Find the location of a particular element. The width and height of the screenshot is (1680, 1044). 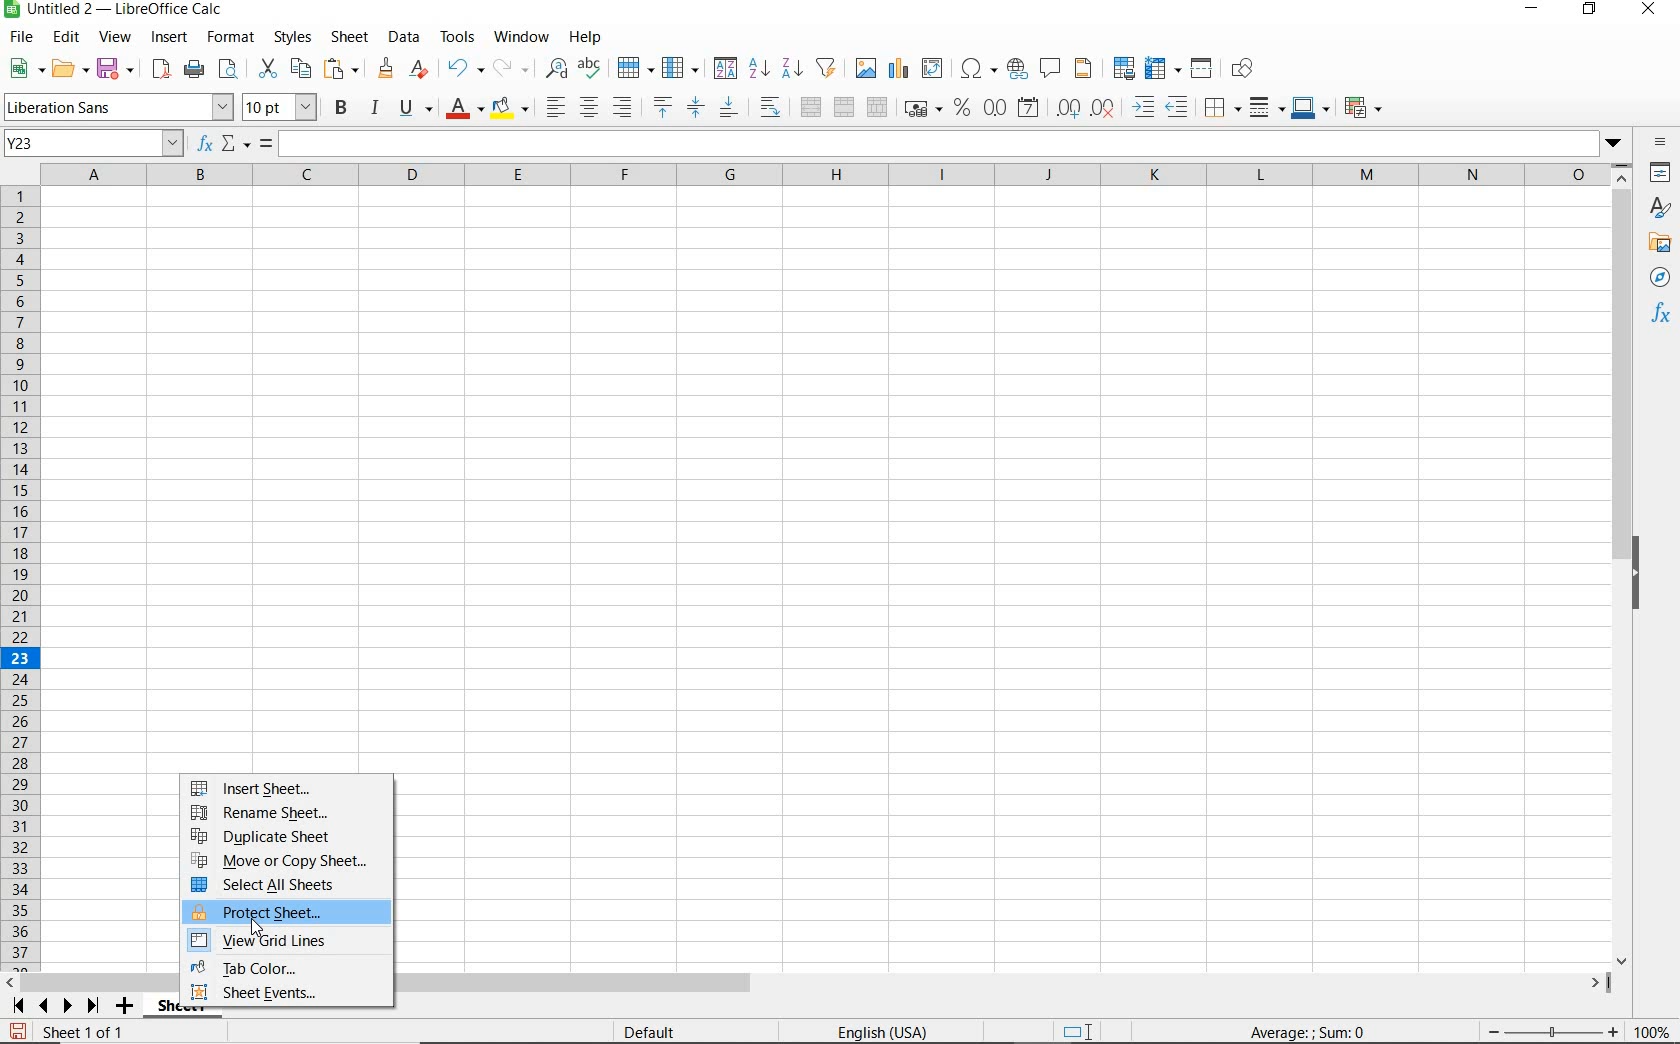

ITALIC is located at coordinates (376, 110).